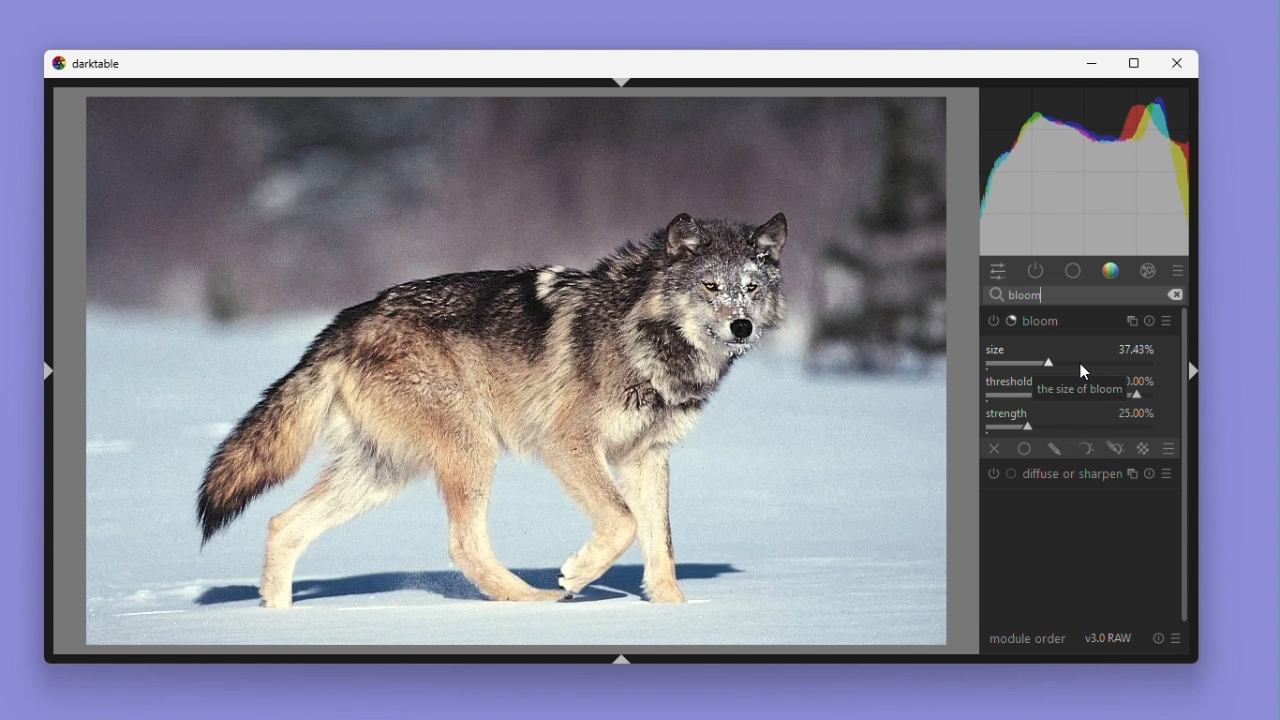 The height and width of the screenshot is (720, 1280). I want to click on Enable/disable module, so click(994, 321).